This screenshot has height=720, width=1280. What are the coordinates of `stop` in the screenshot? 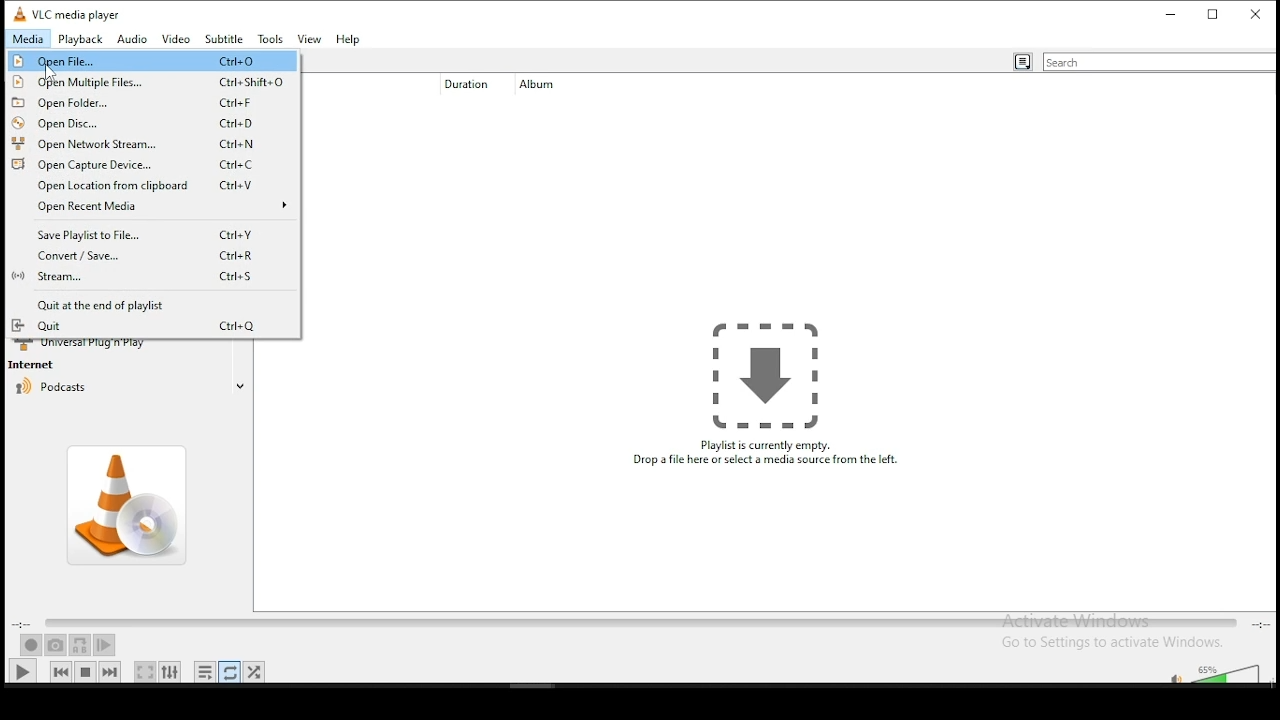 It's located at (86, 670).